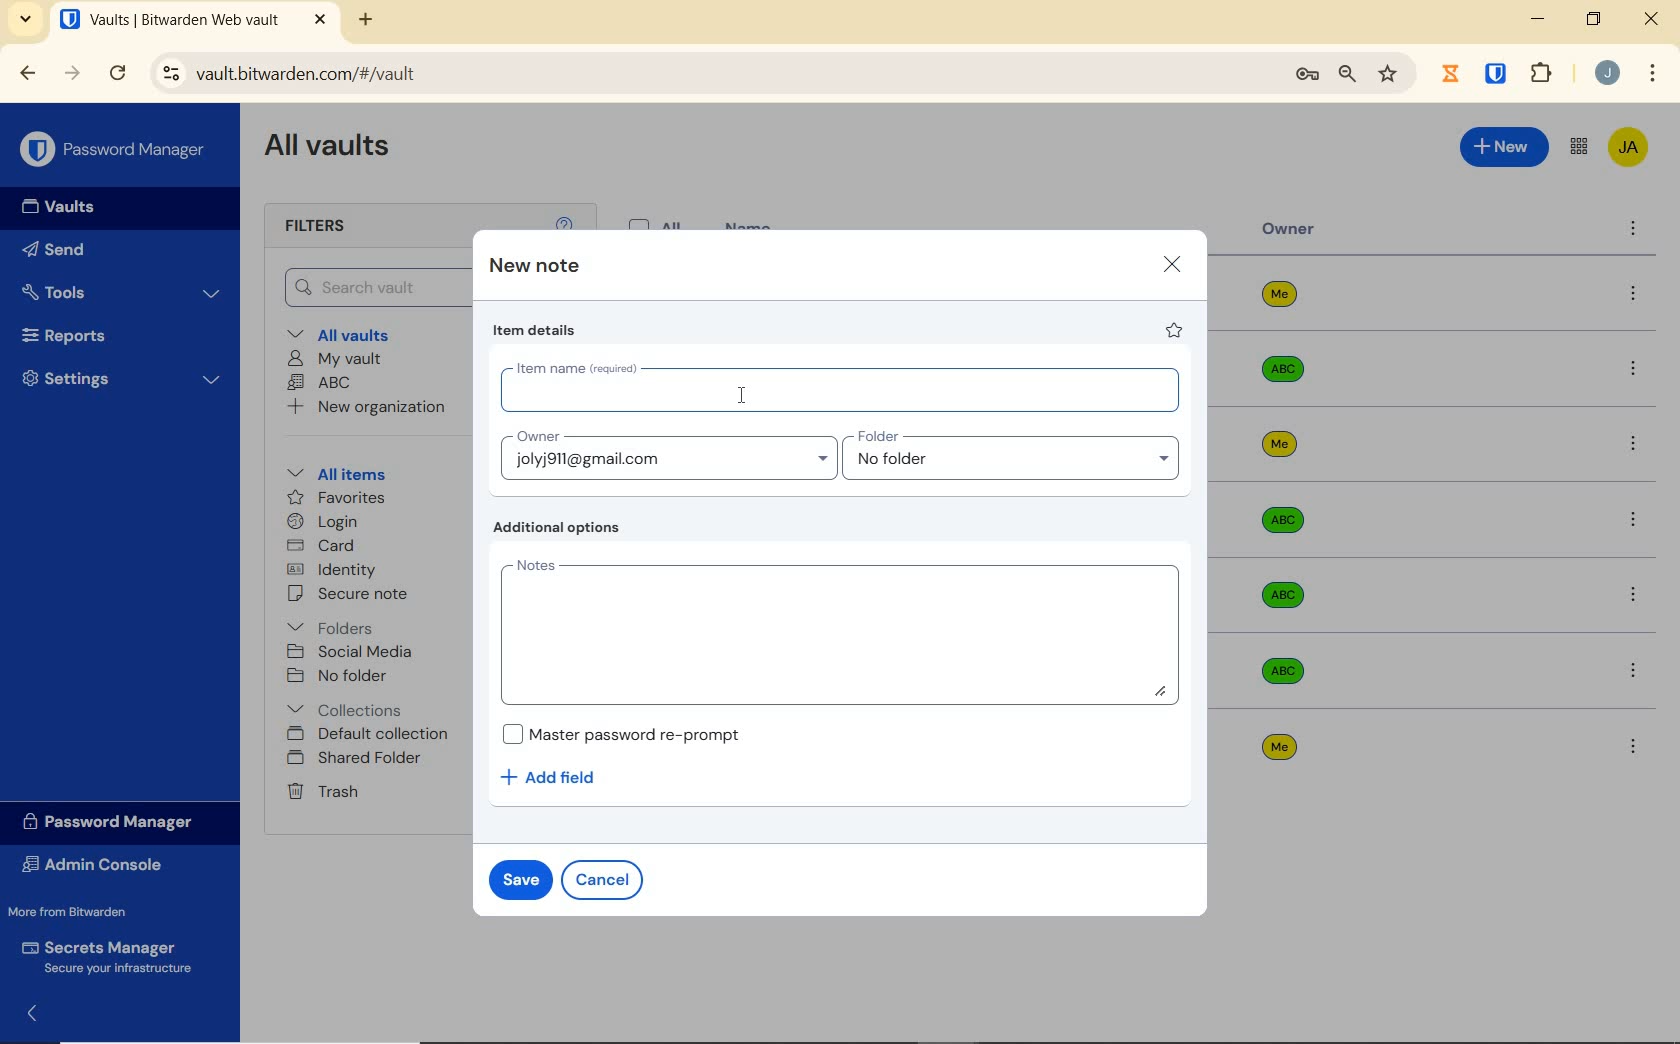 The height and width of the screenshot is (1044, 1680). What do you see at coordinates (564, 221) in the screenshot?
I see `help` at bounding box center [564, 221].